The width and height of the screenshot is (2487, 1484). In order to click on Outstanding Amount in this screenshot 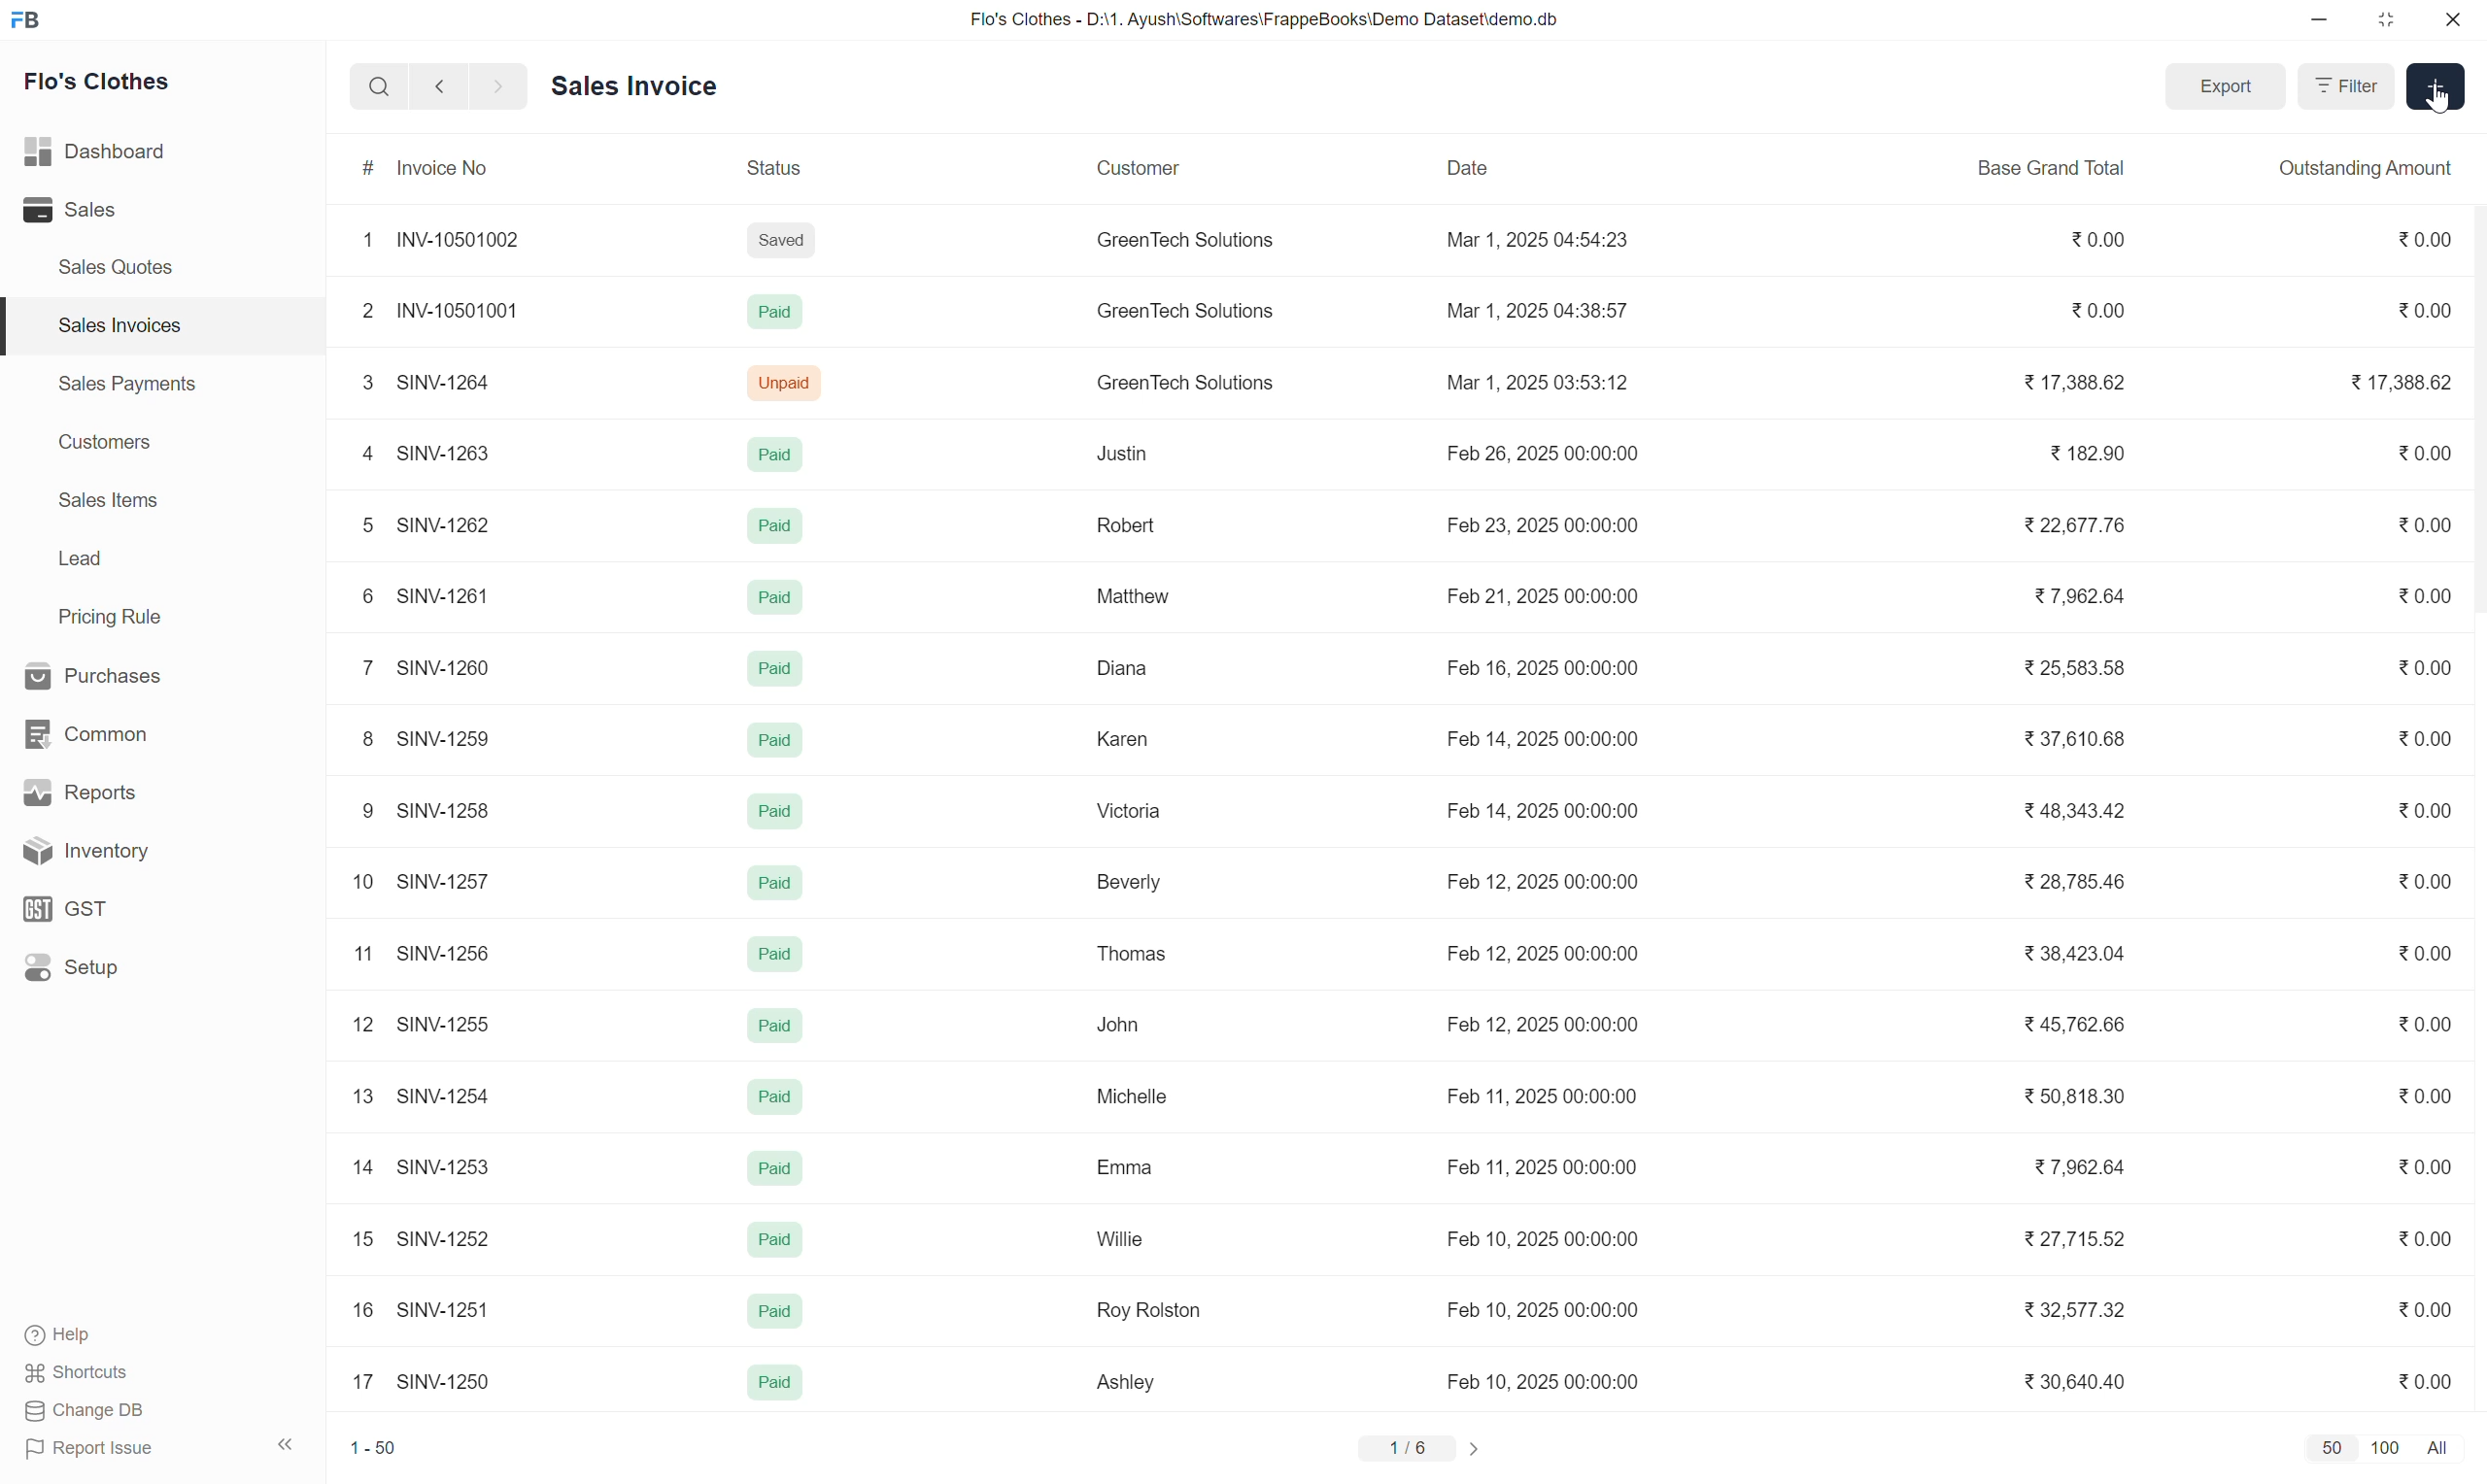, I will do `click(2359, 173)`.